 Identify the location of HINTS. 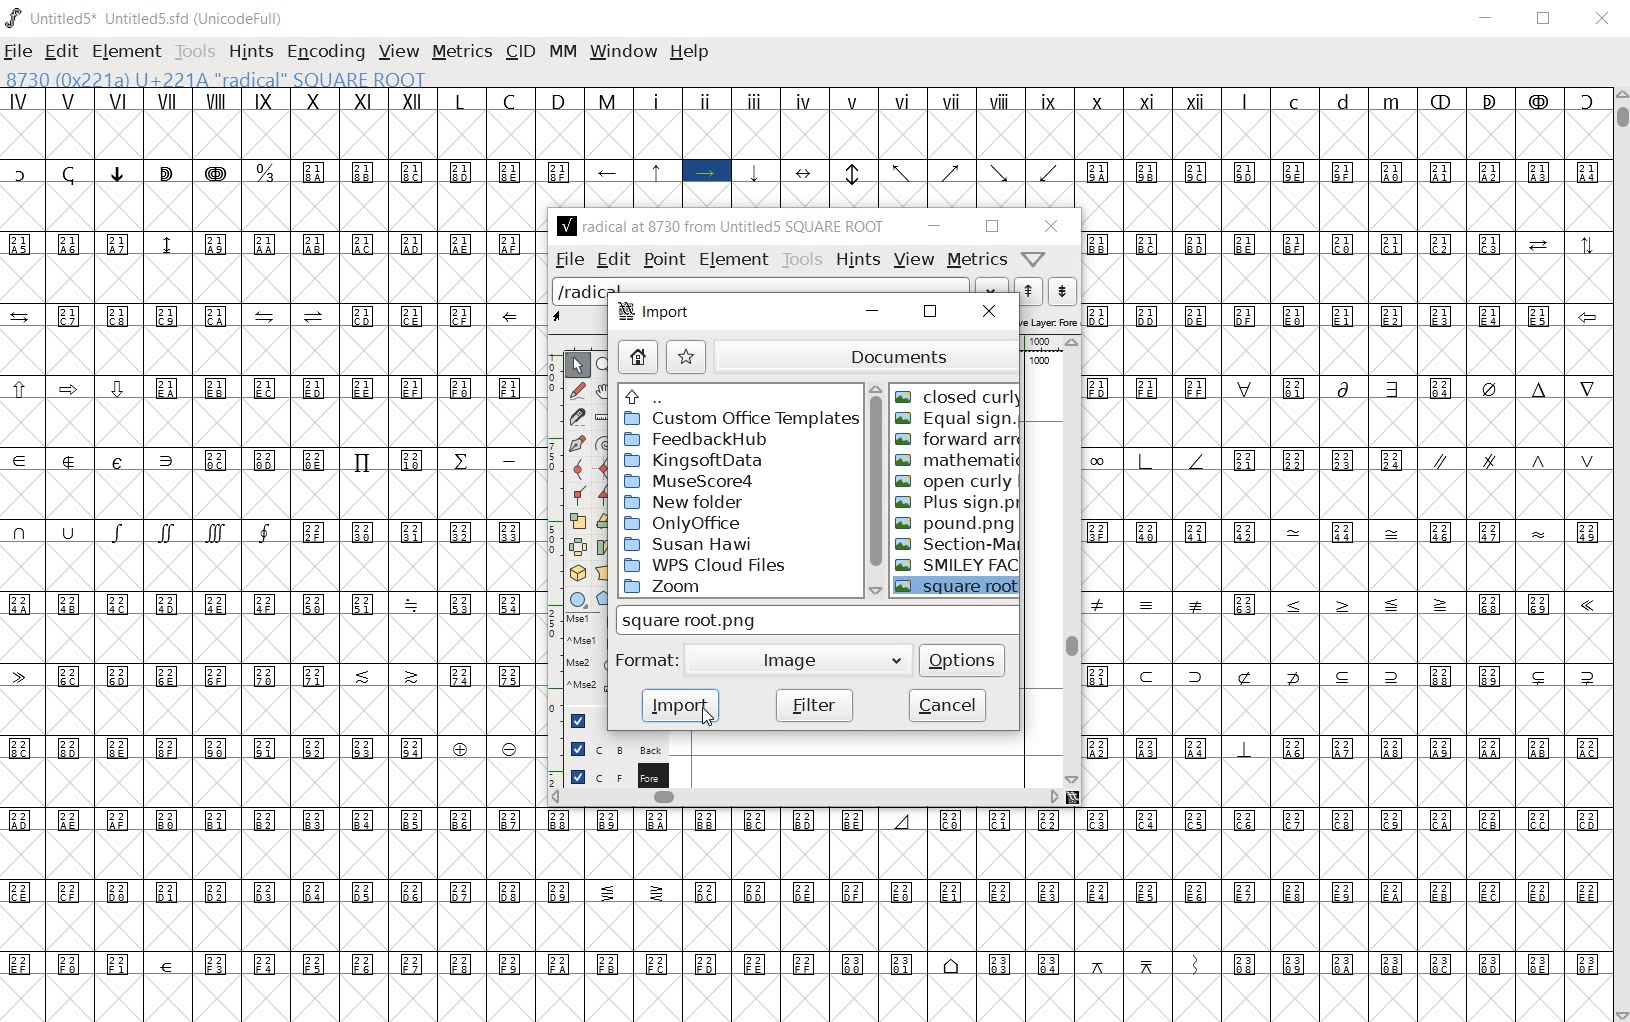
(250, 53).